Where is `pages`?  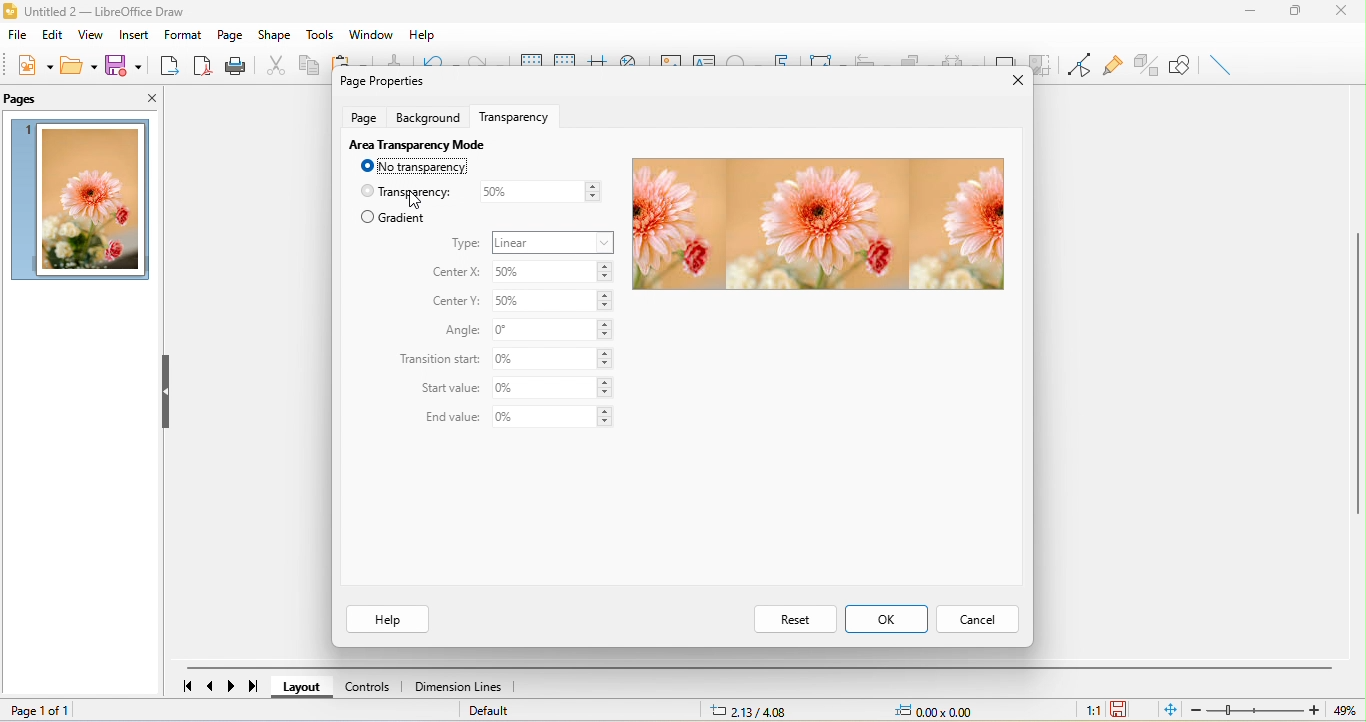 pages is located at coordinates (25, 100).